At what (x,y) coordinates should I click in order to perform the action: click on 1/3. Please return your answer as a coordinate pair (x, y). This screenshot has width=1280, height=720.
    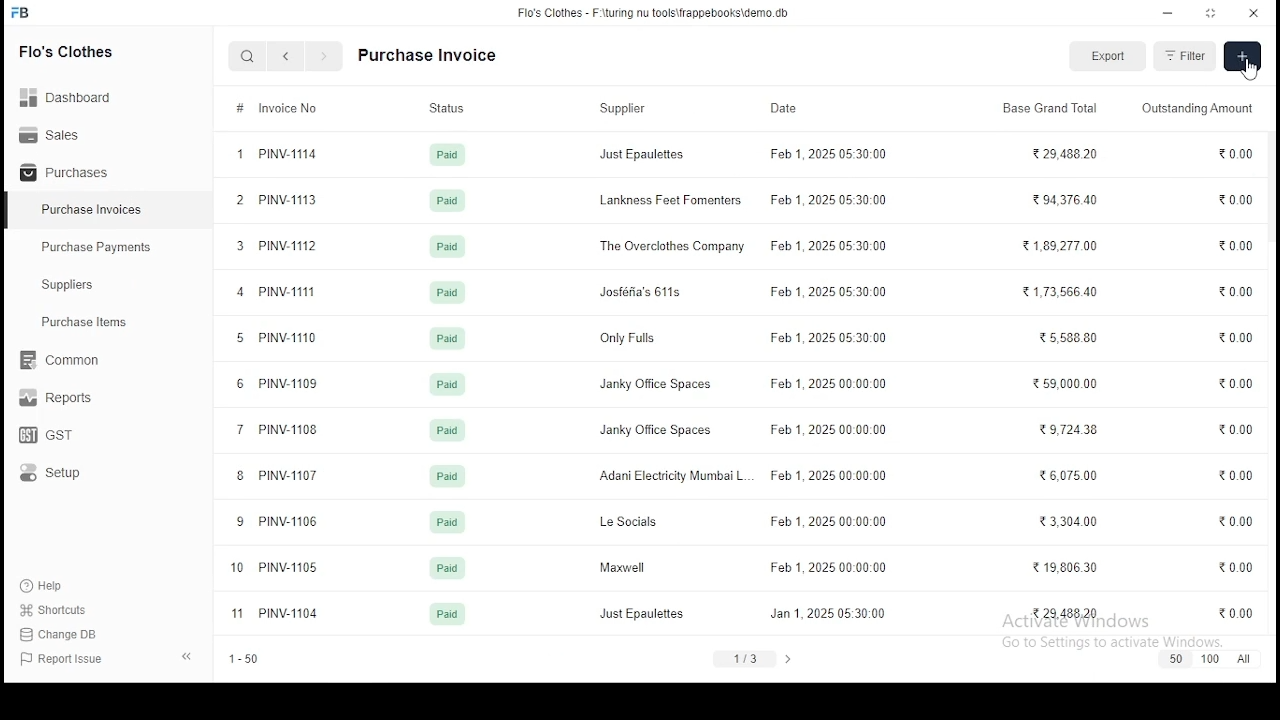
    Looking at the image, I should click on (747, 659).